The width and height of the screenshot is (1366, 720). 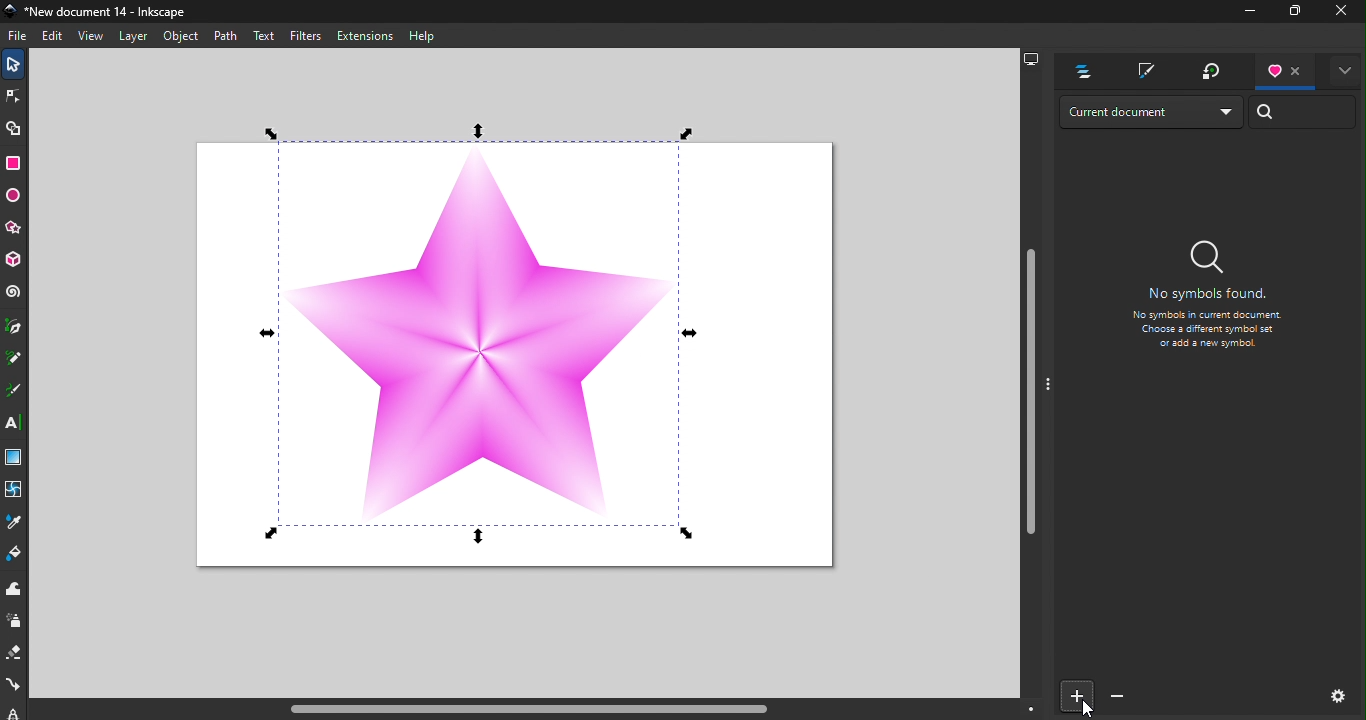 What do you see at coordinates (366, 37) in the screenshot?
I see `Extensions` at bounding box center [366, 37].